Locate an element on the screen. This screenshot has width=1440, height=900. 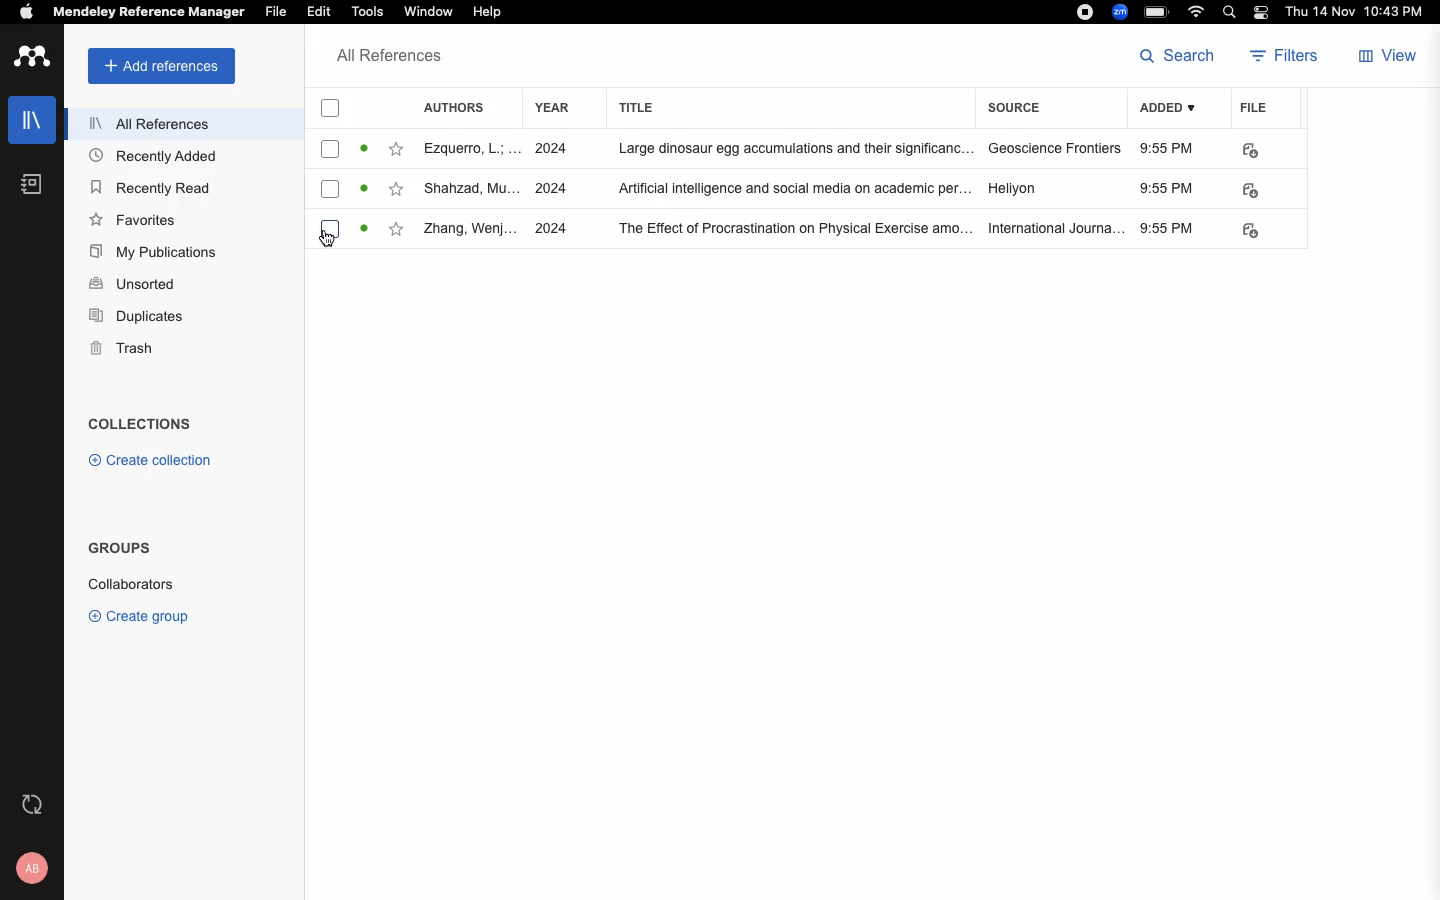
Last sync is located at coordinates (35, 804).